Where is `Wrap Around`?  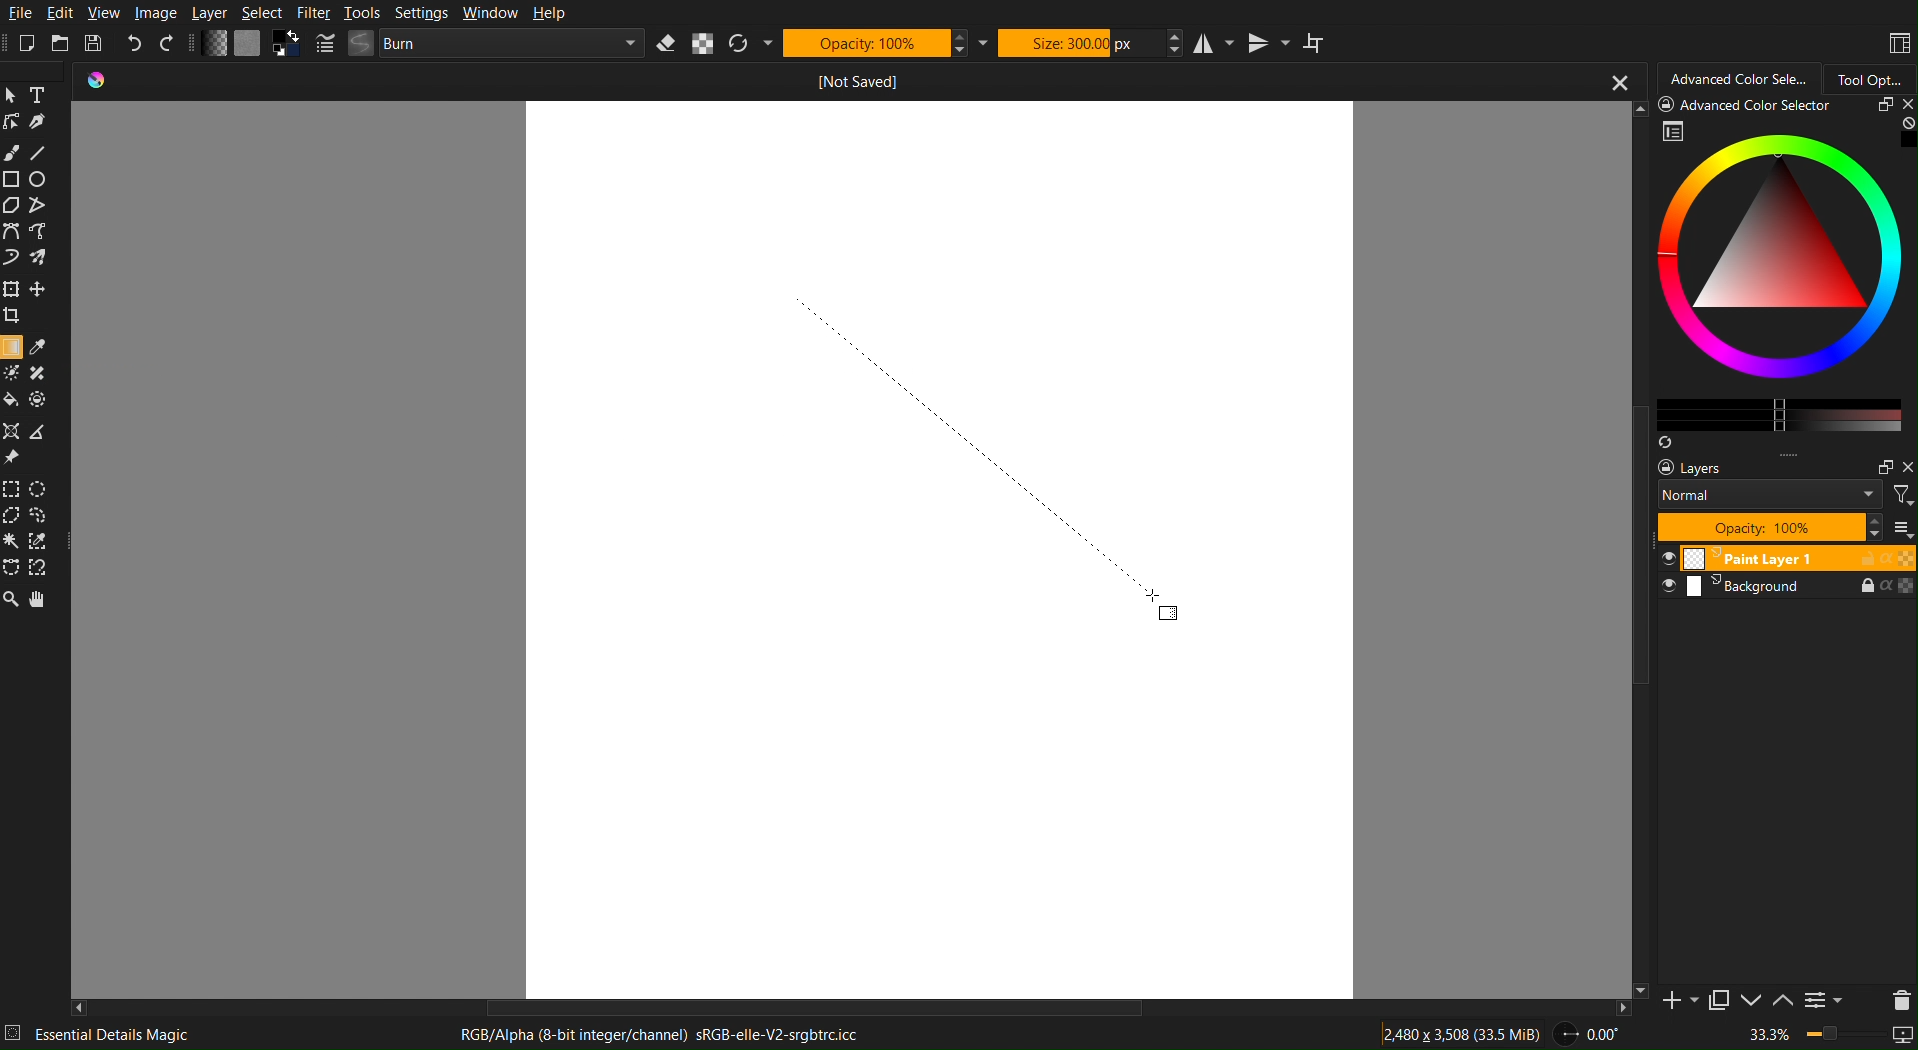 Wrap Around is located at coordinates (1314, 42).